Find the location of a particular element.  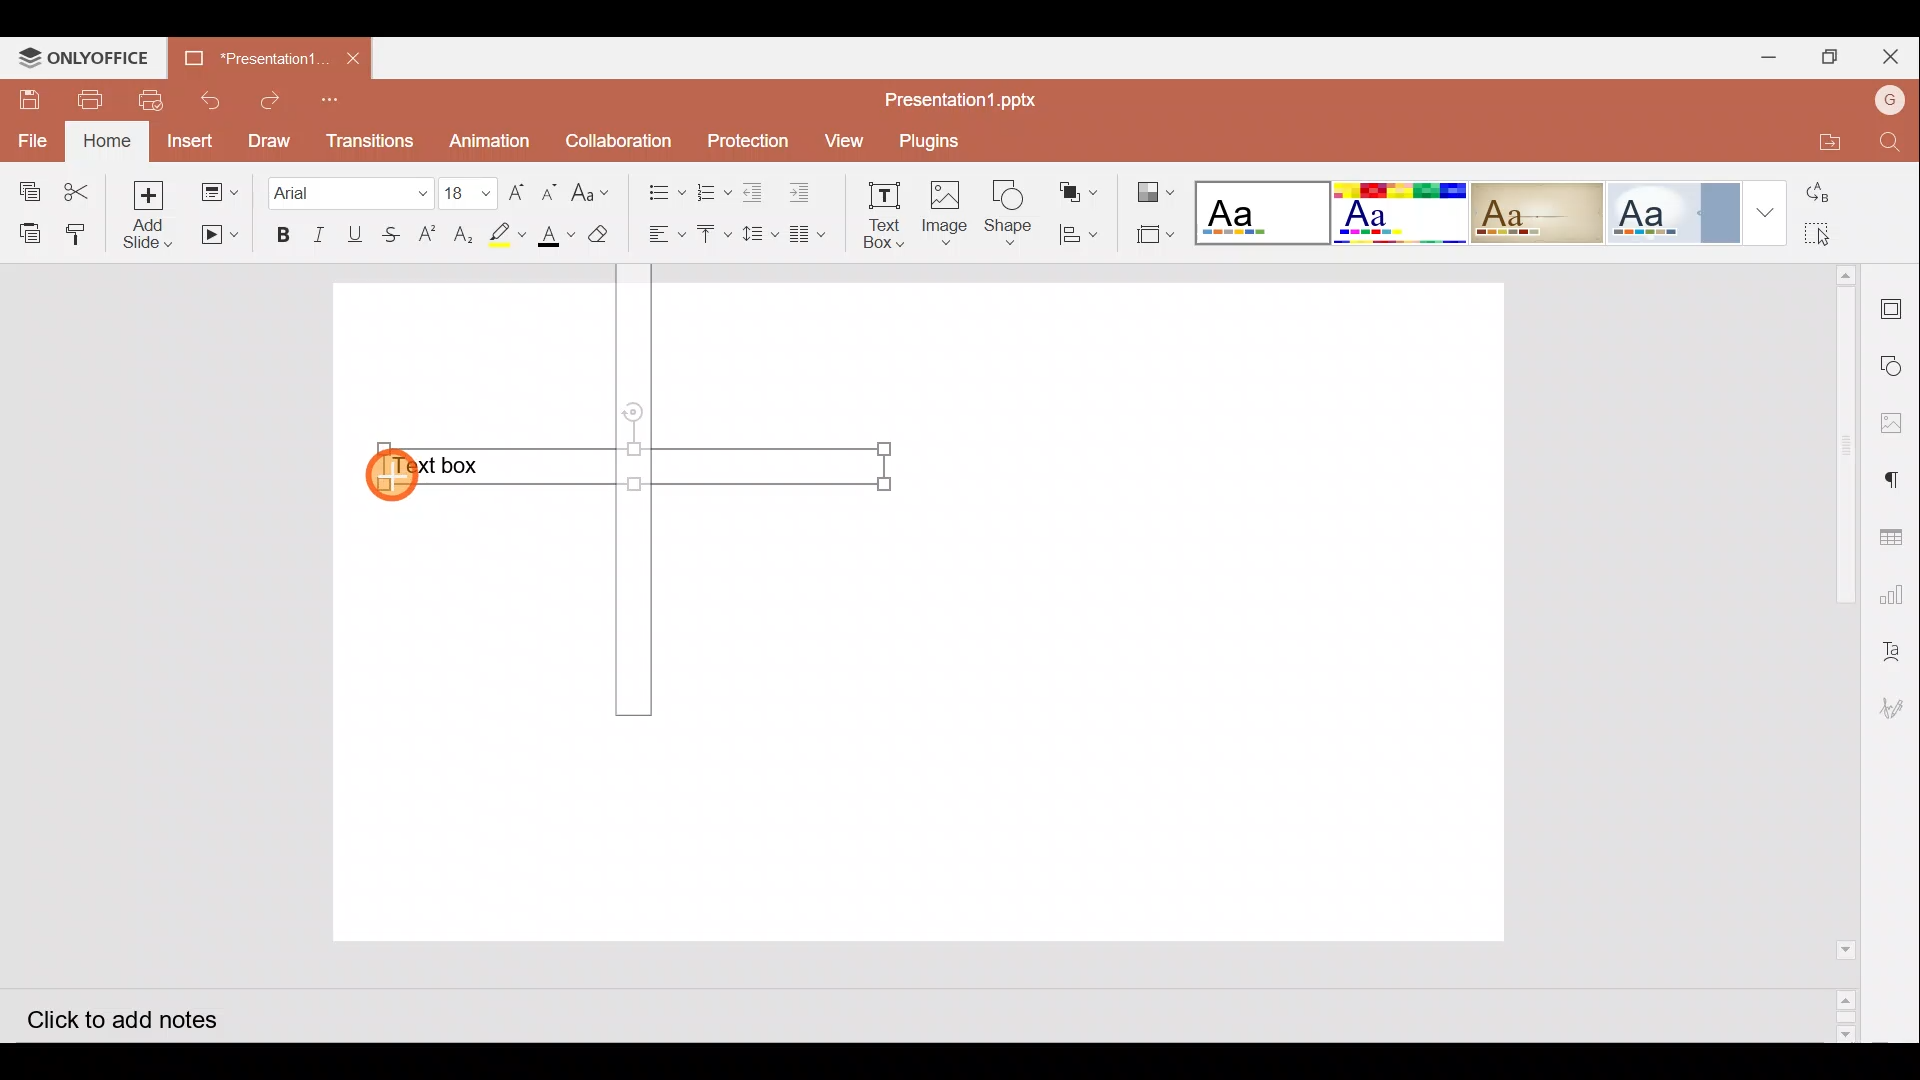

Classic is located at coordinates (1536, 209).